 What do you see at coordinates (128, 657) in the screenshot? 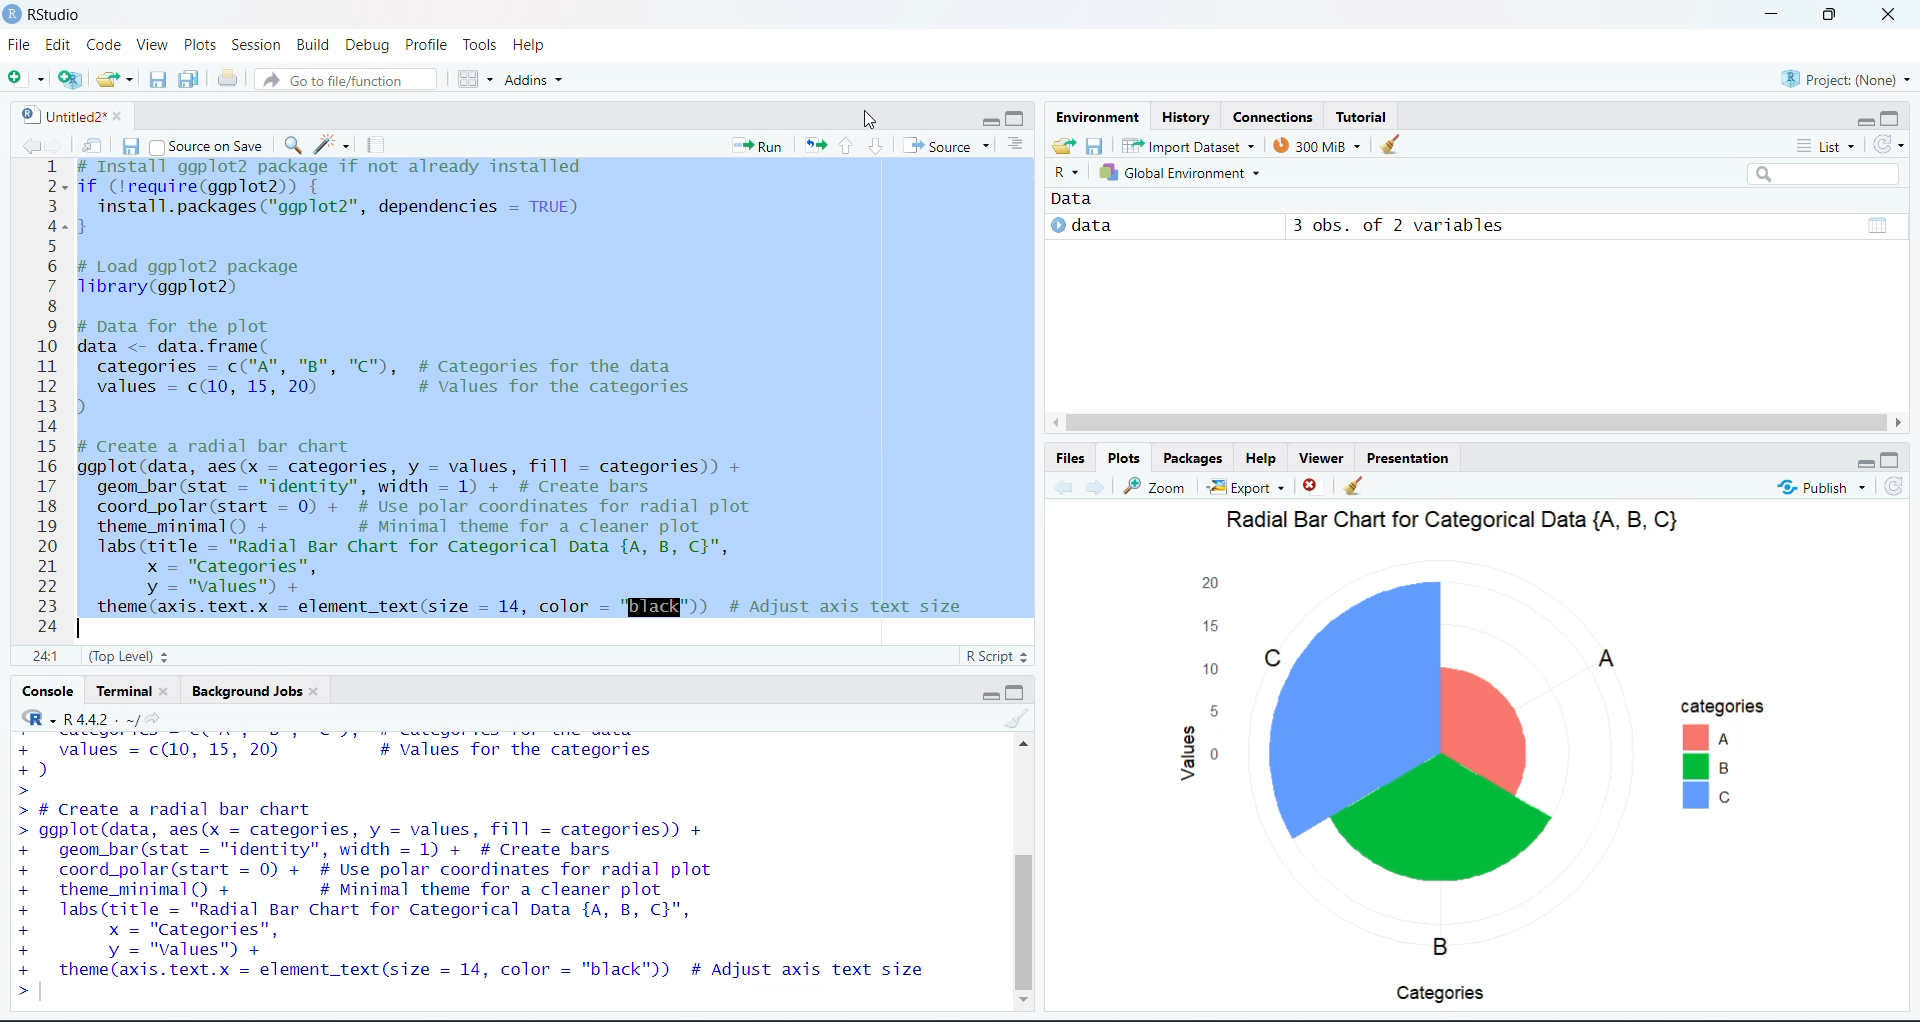
I see `(Top Level) ` at bounding box center [128, 657].